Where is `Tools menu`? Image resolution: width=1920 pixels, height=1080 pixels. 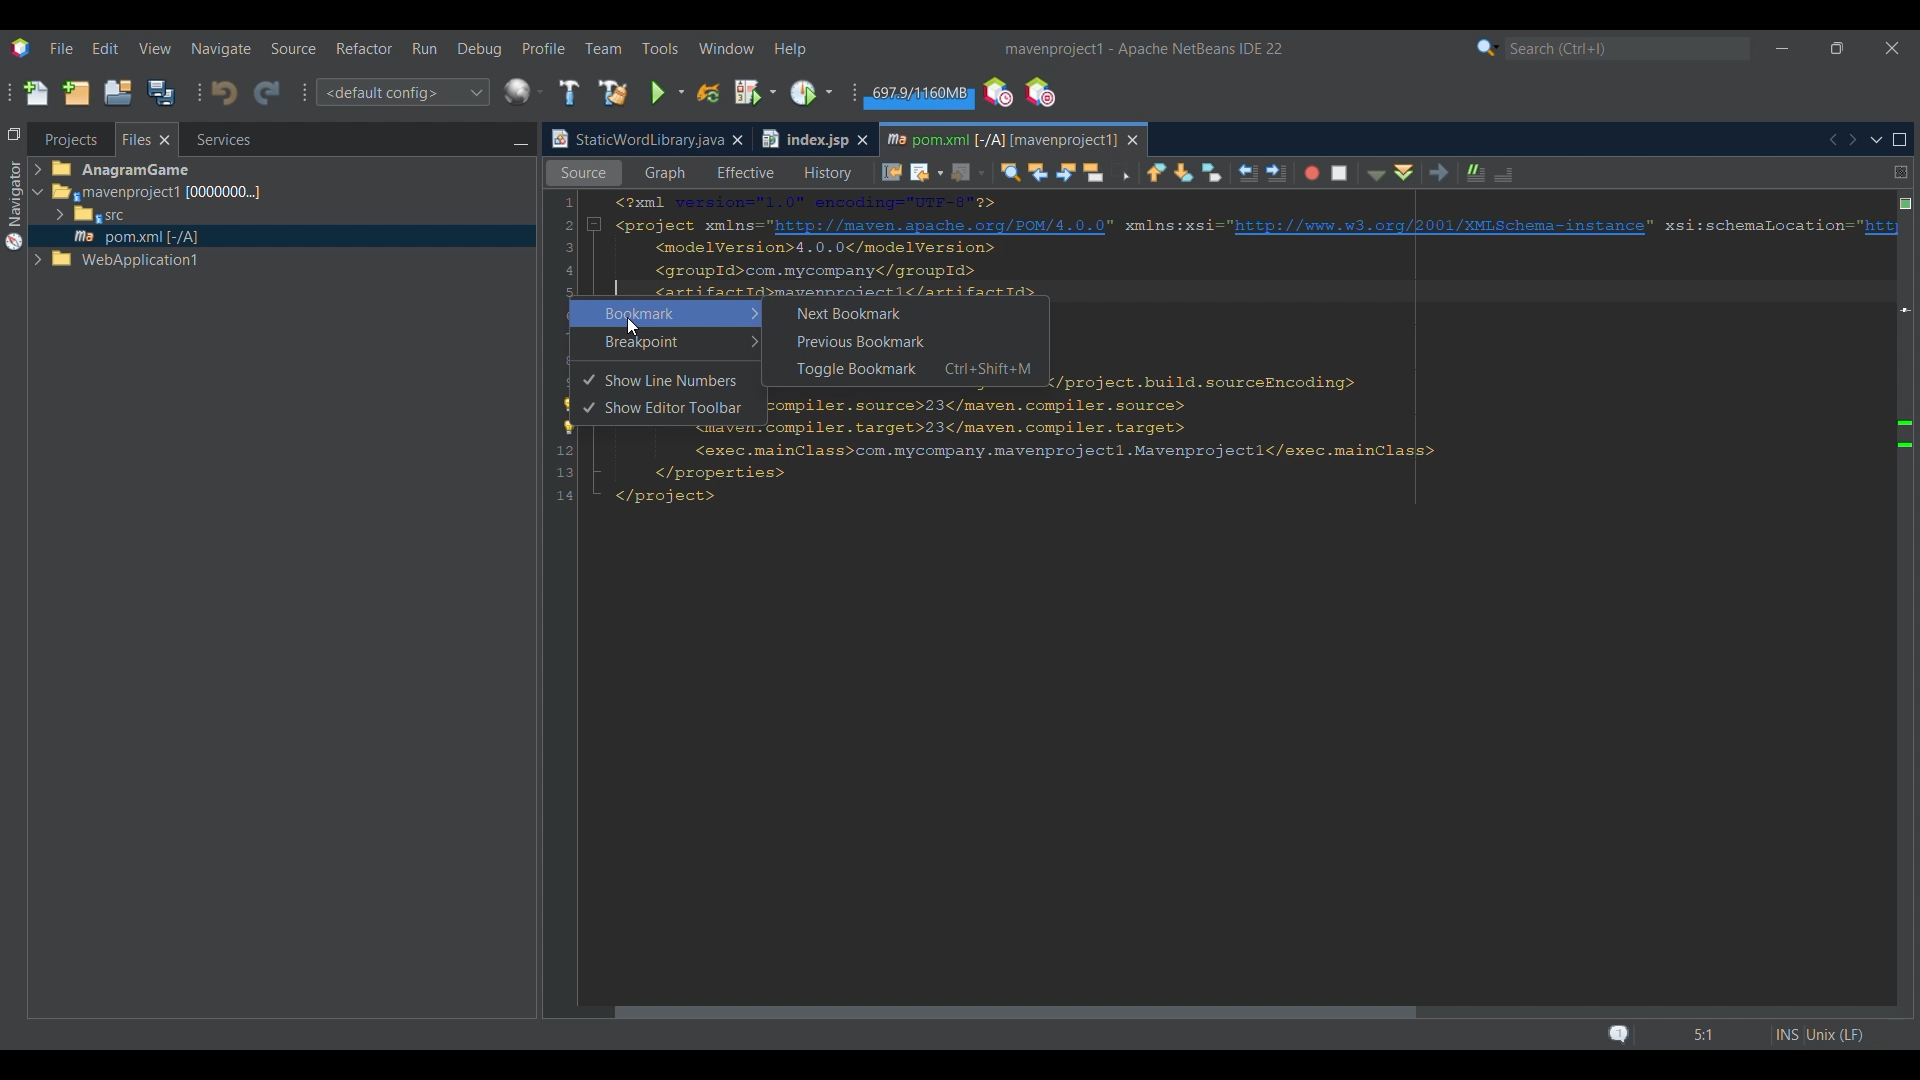
Tools menu is located at coordinates (660, 48).